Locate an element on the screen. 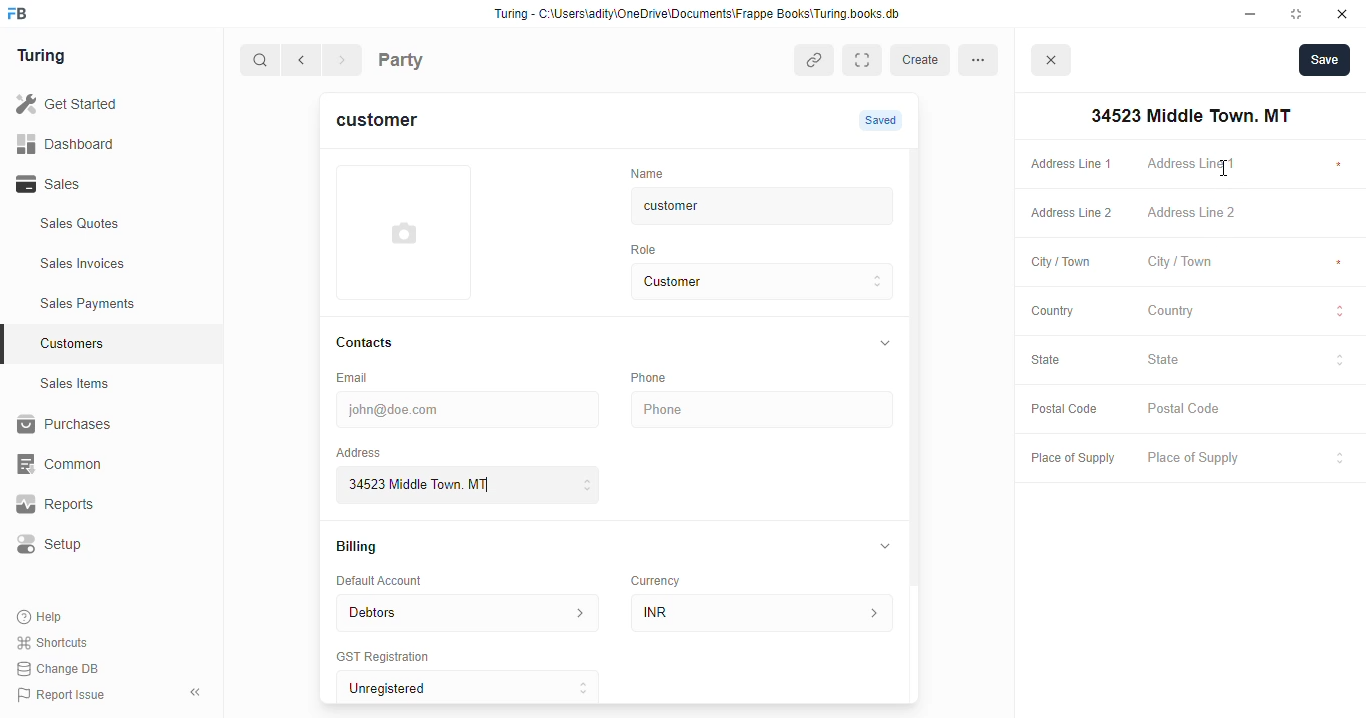 The height and width of the screenshot is (718, 1366). Shortcuts is located at coordinates (58, 643).